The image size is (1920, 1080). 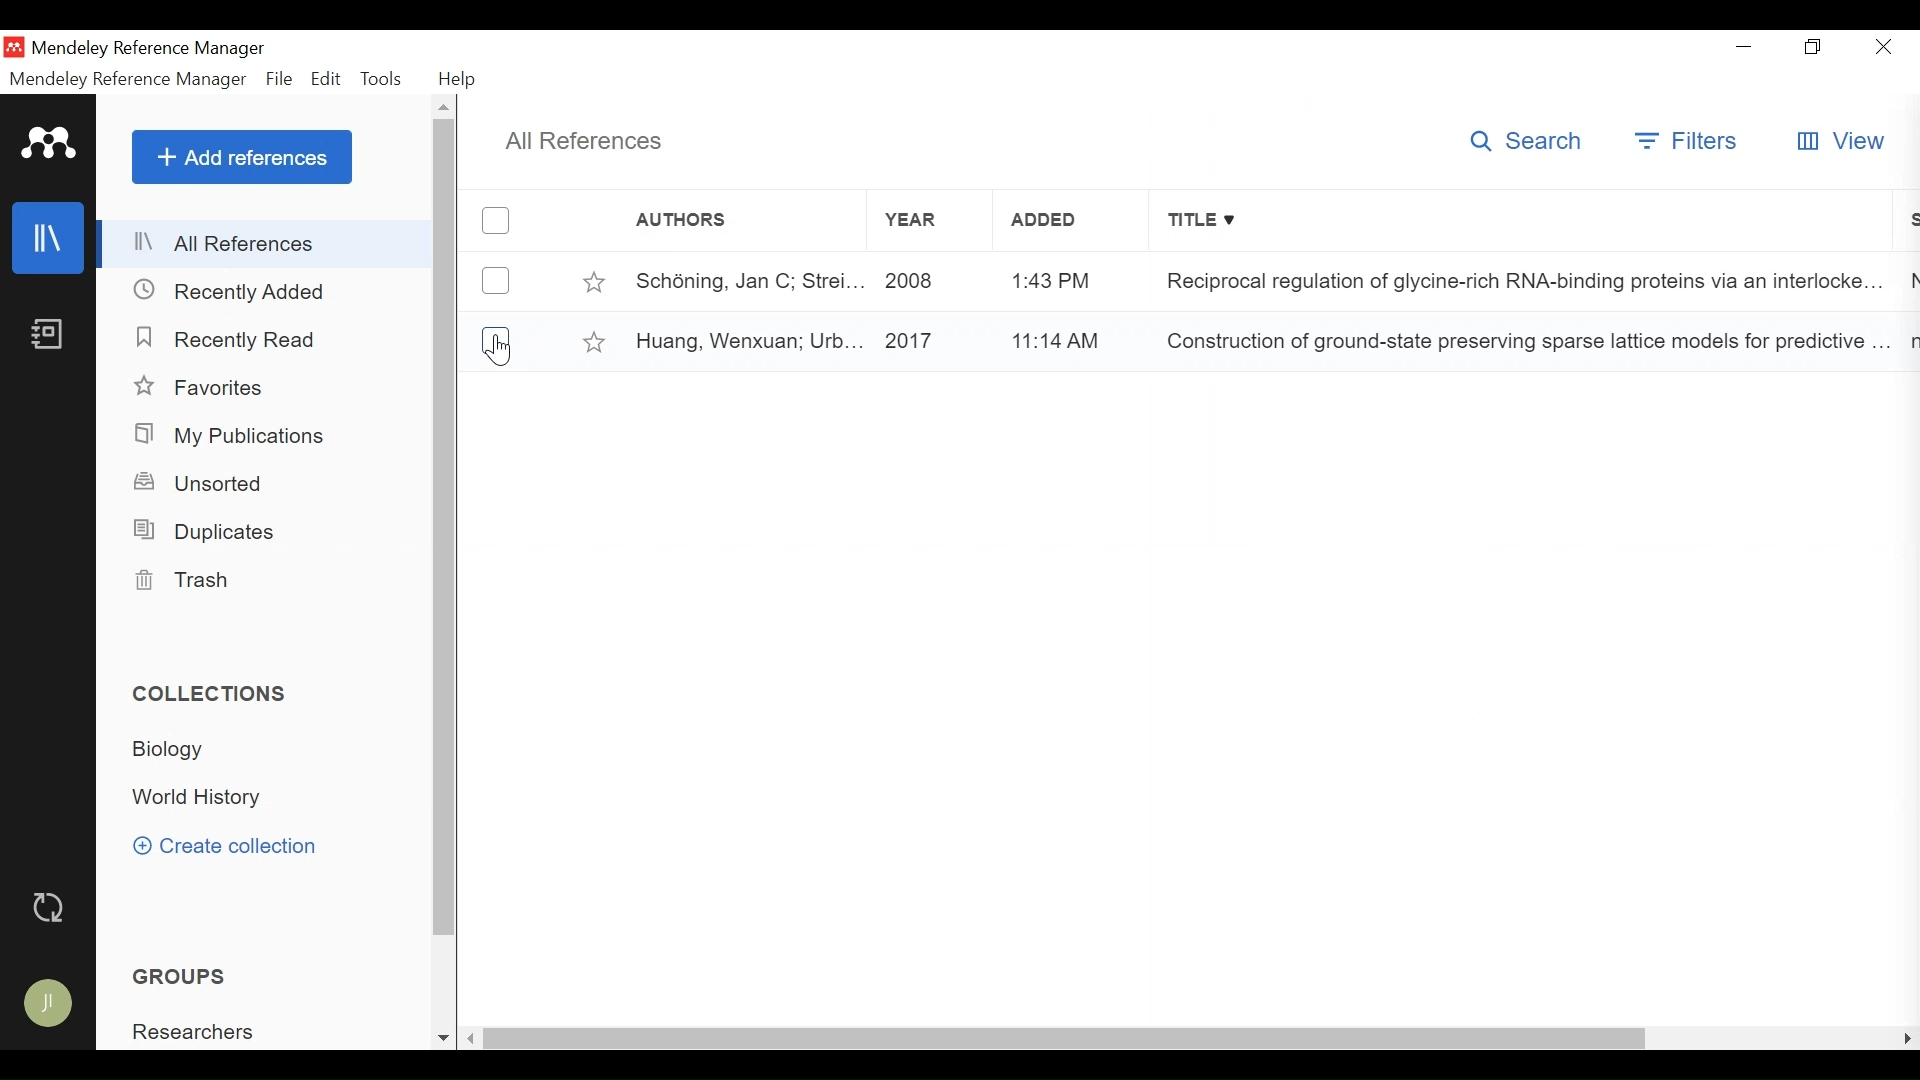 What do you see at coordinates (1527, 143) in the screenshot?
I see `Search` at bounding box center [1527, 143].